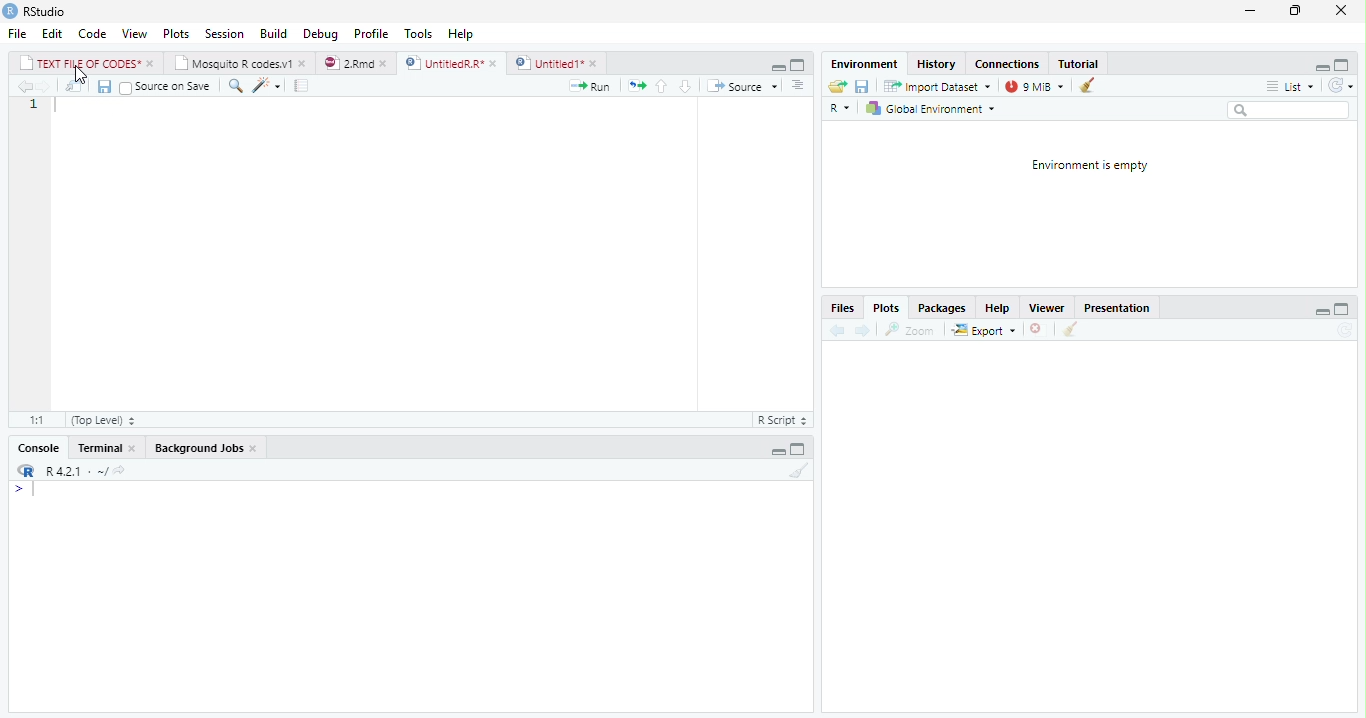  What do you see at coordinates (1346, 65) in the screenshot?
I see `hide console` at bounding box center [1346, 65].